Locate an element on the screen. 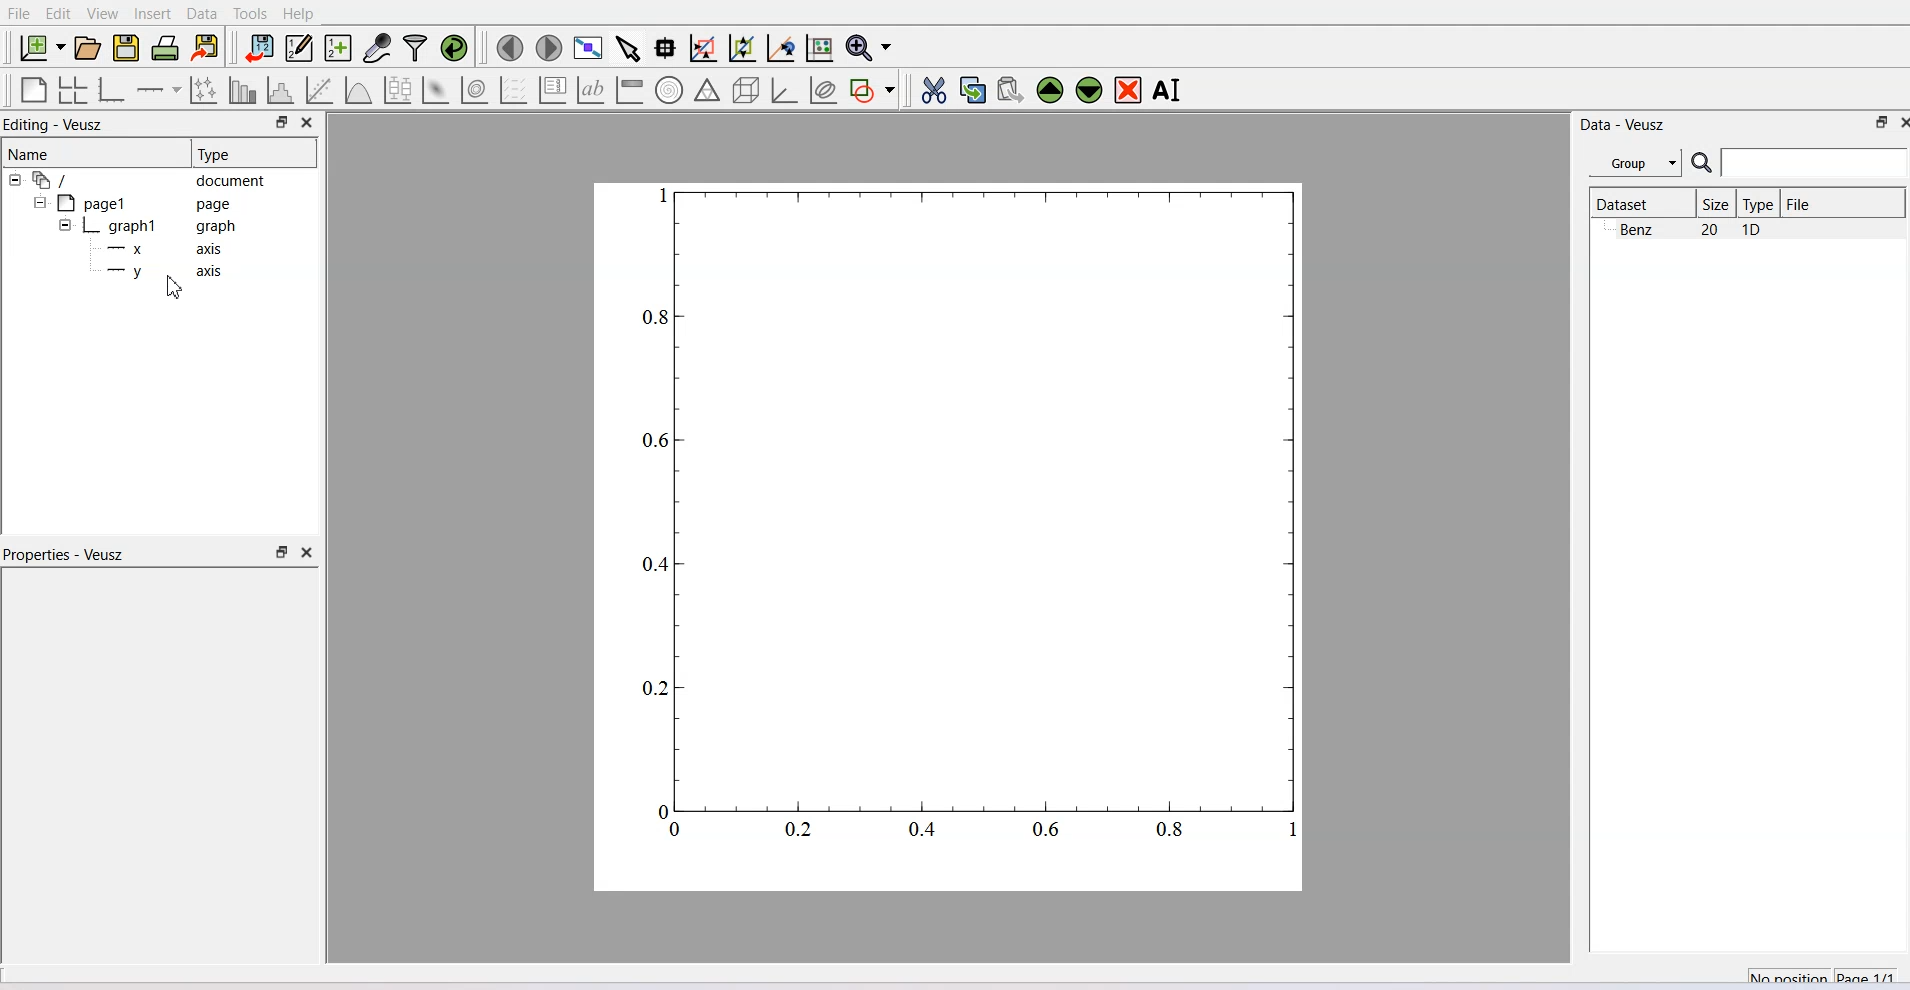 The height and width of the screenshot is (990, 1910). Size is located at coordinates (1717, 203).